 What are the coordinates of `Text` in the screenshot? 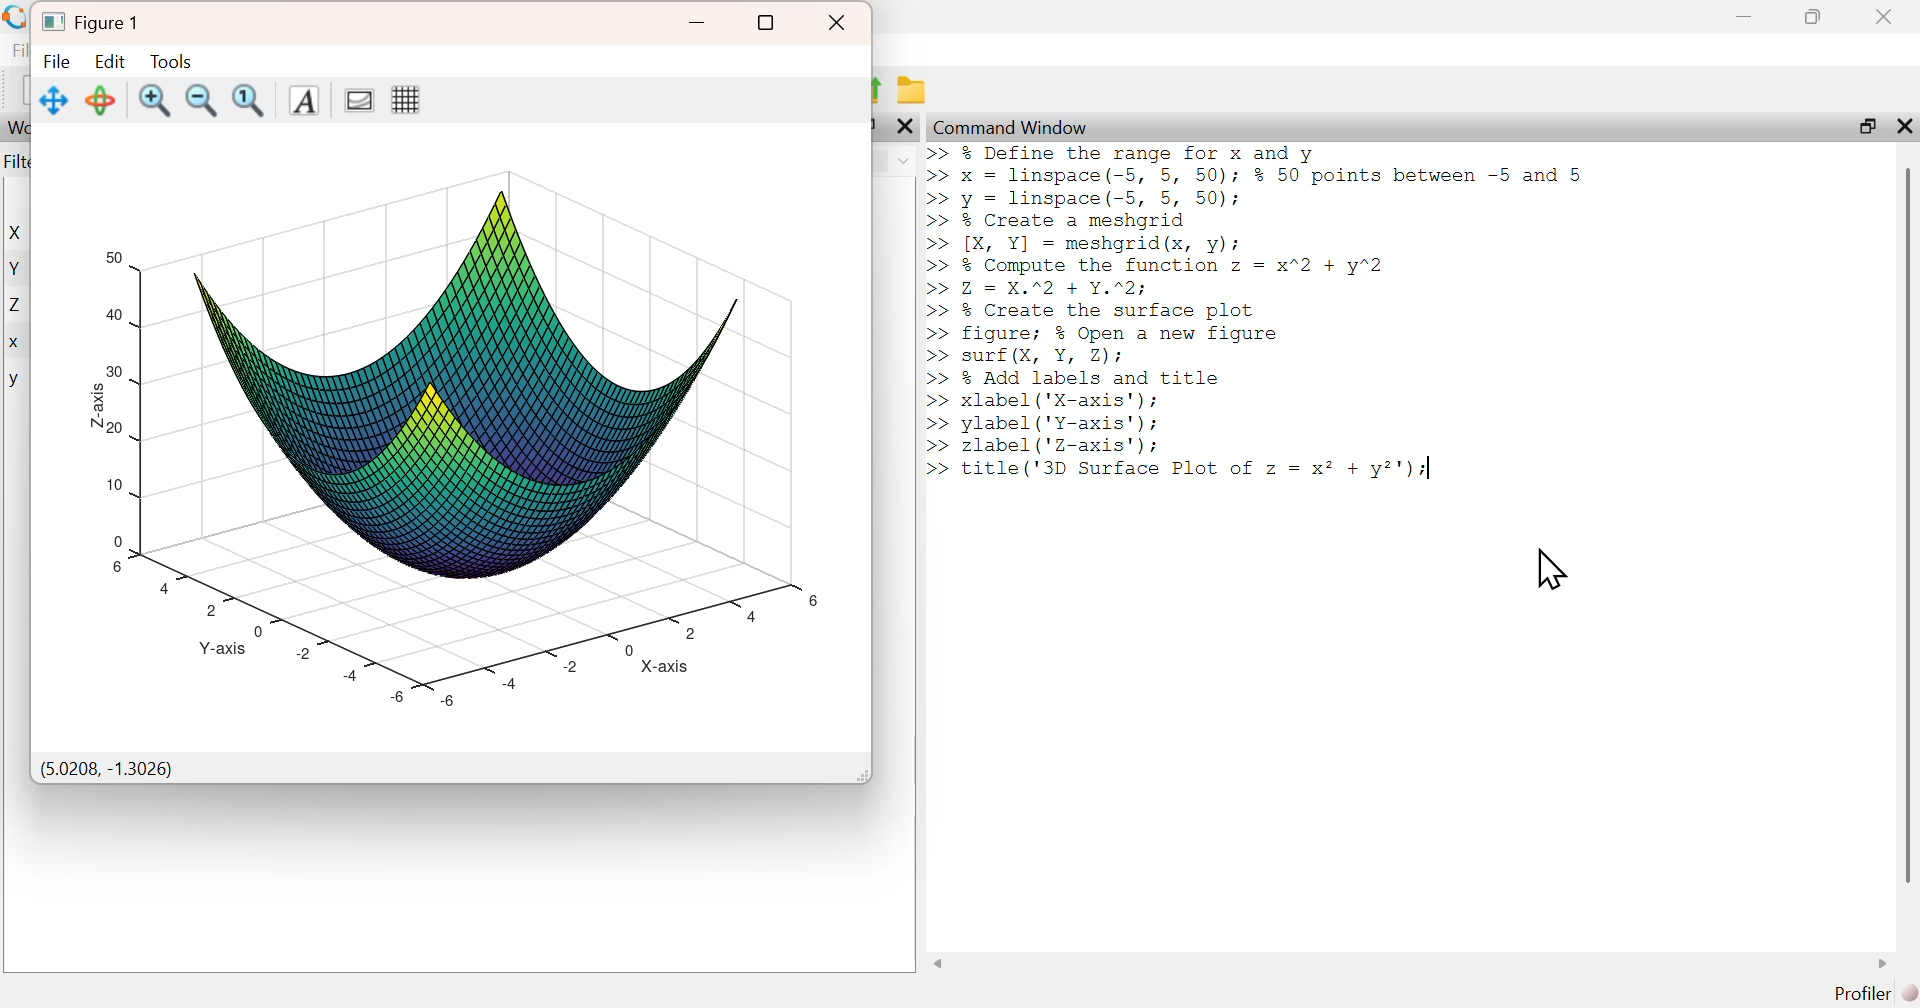 It's located at (302, 101).